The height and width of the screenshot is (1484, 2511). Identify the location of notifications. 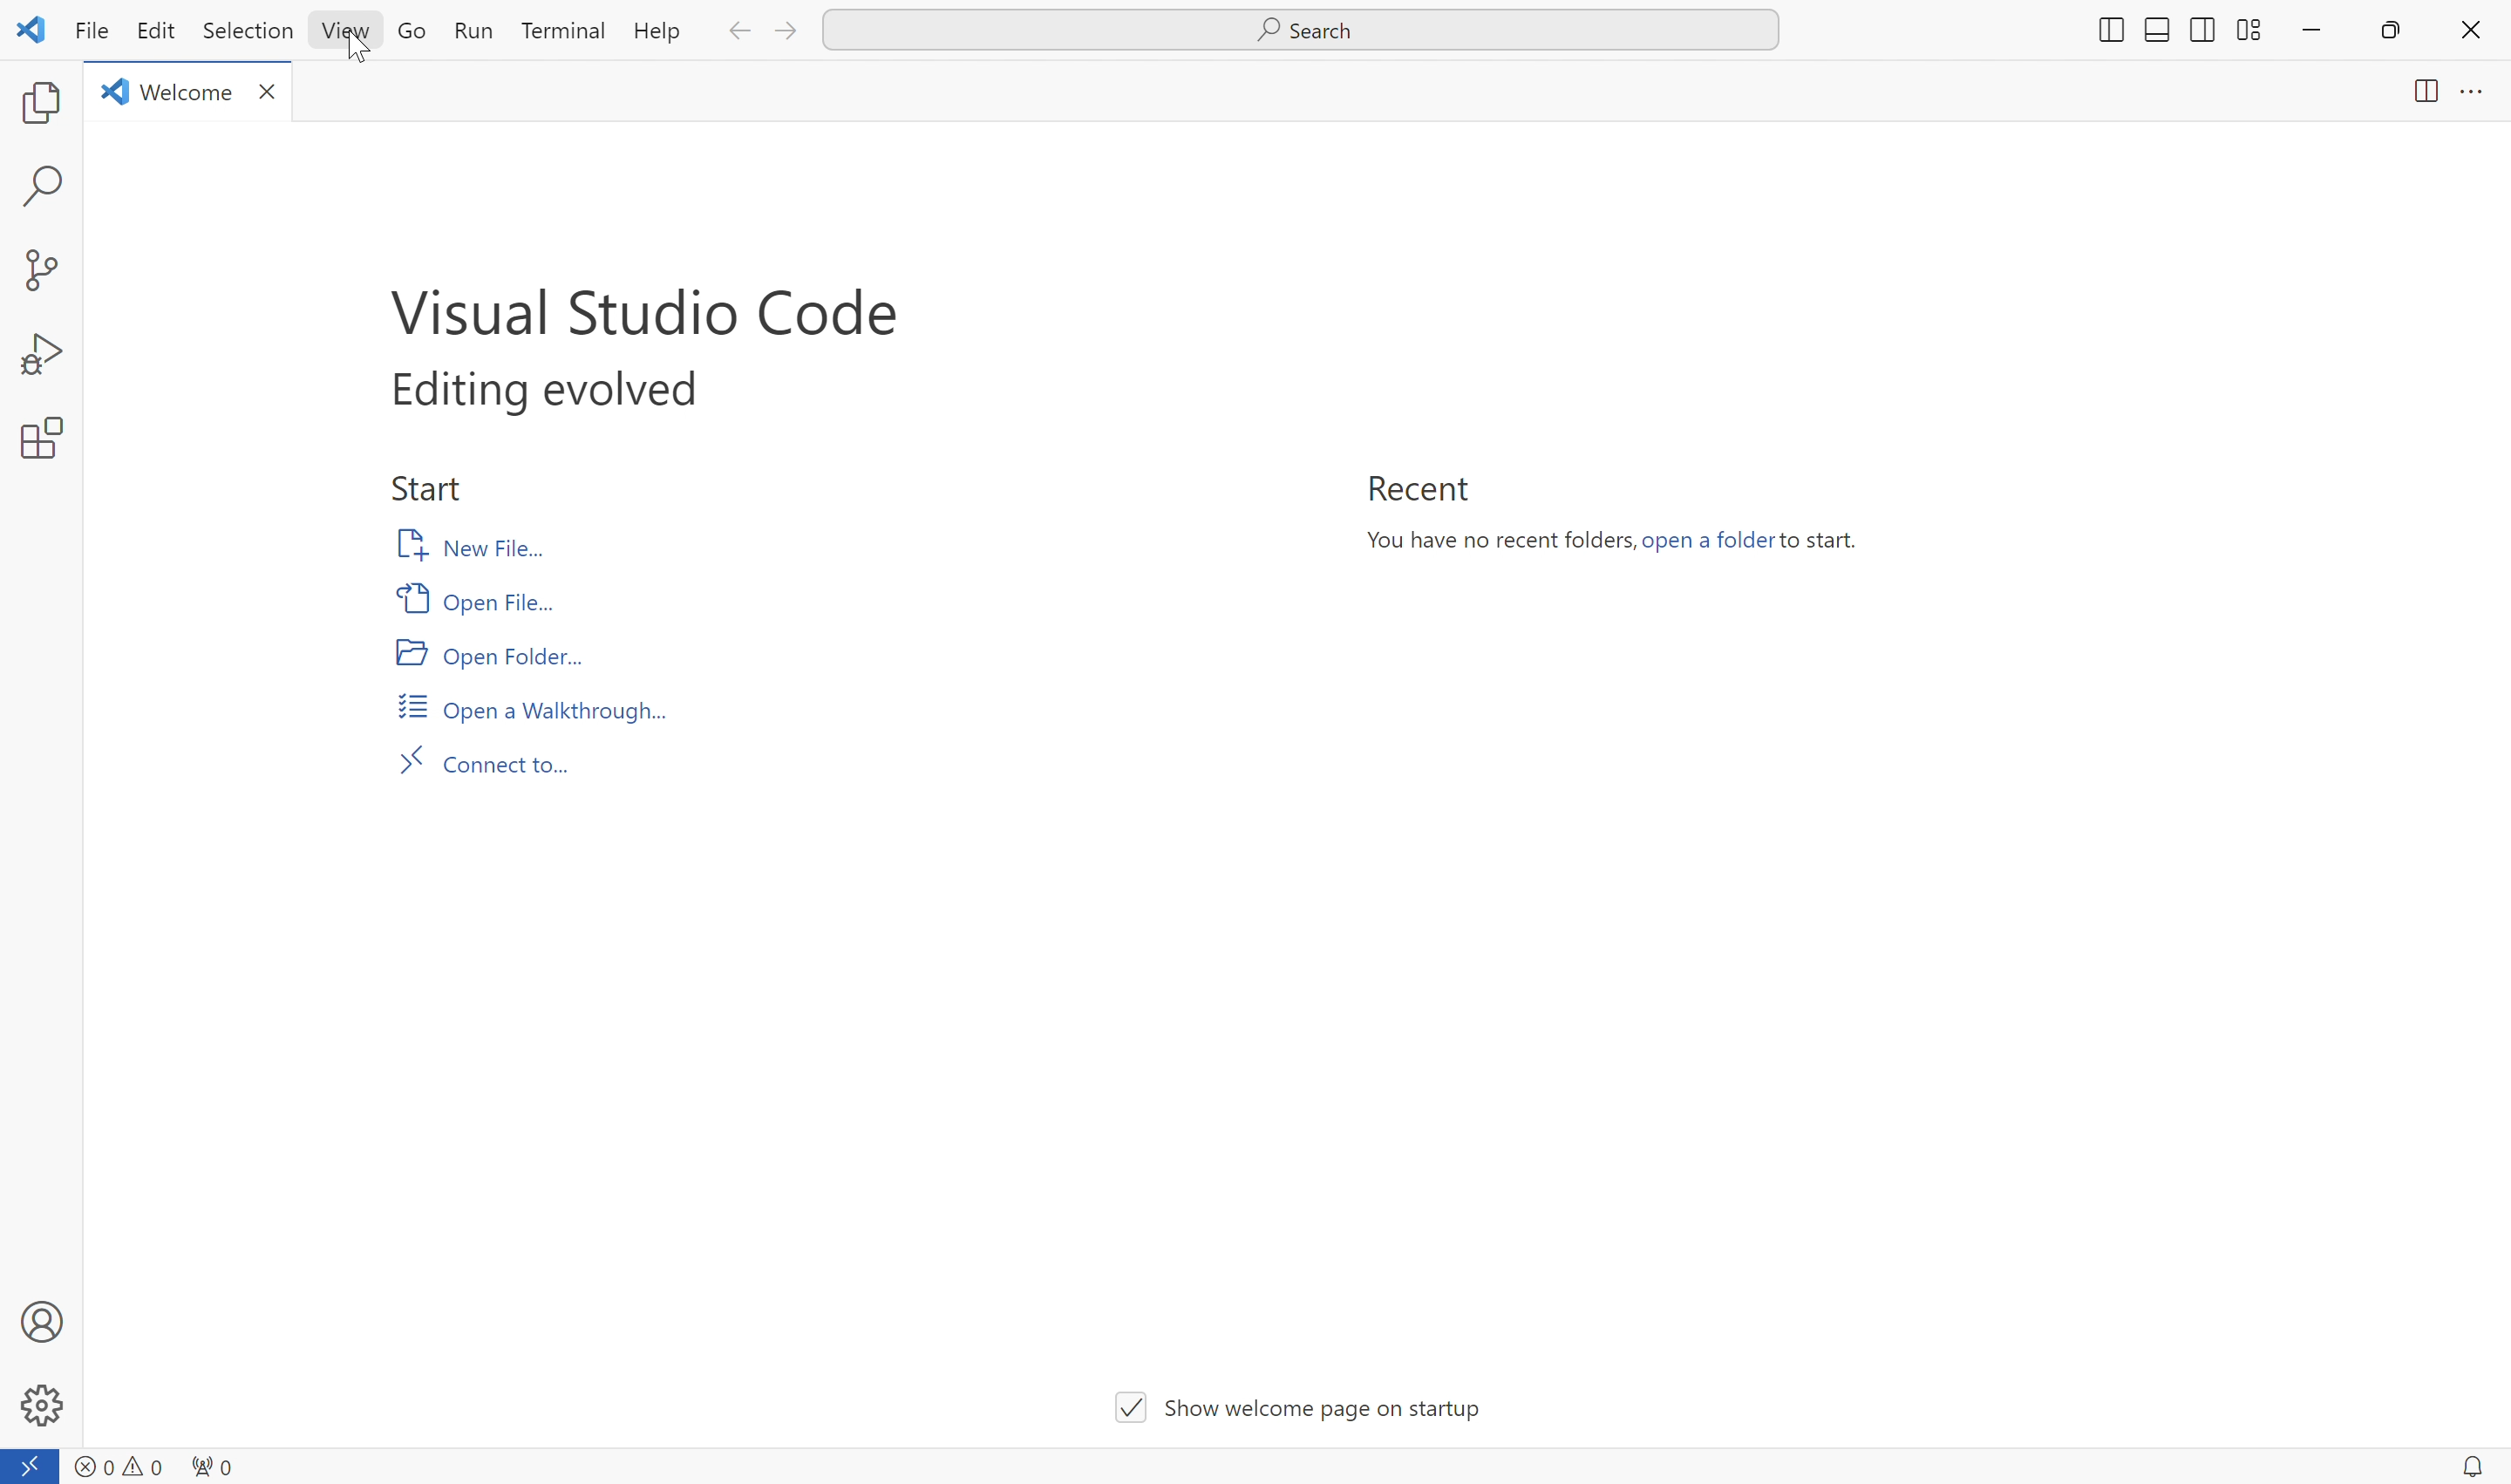
(2473, 1467).